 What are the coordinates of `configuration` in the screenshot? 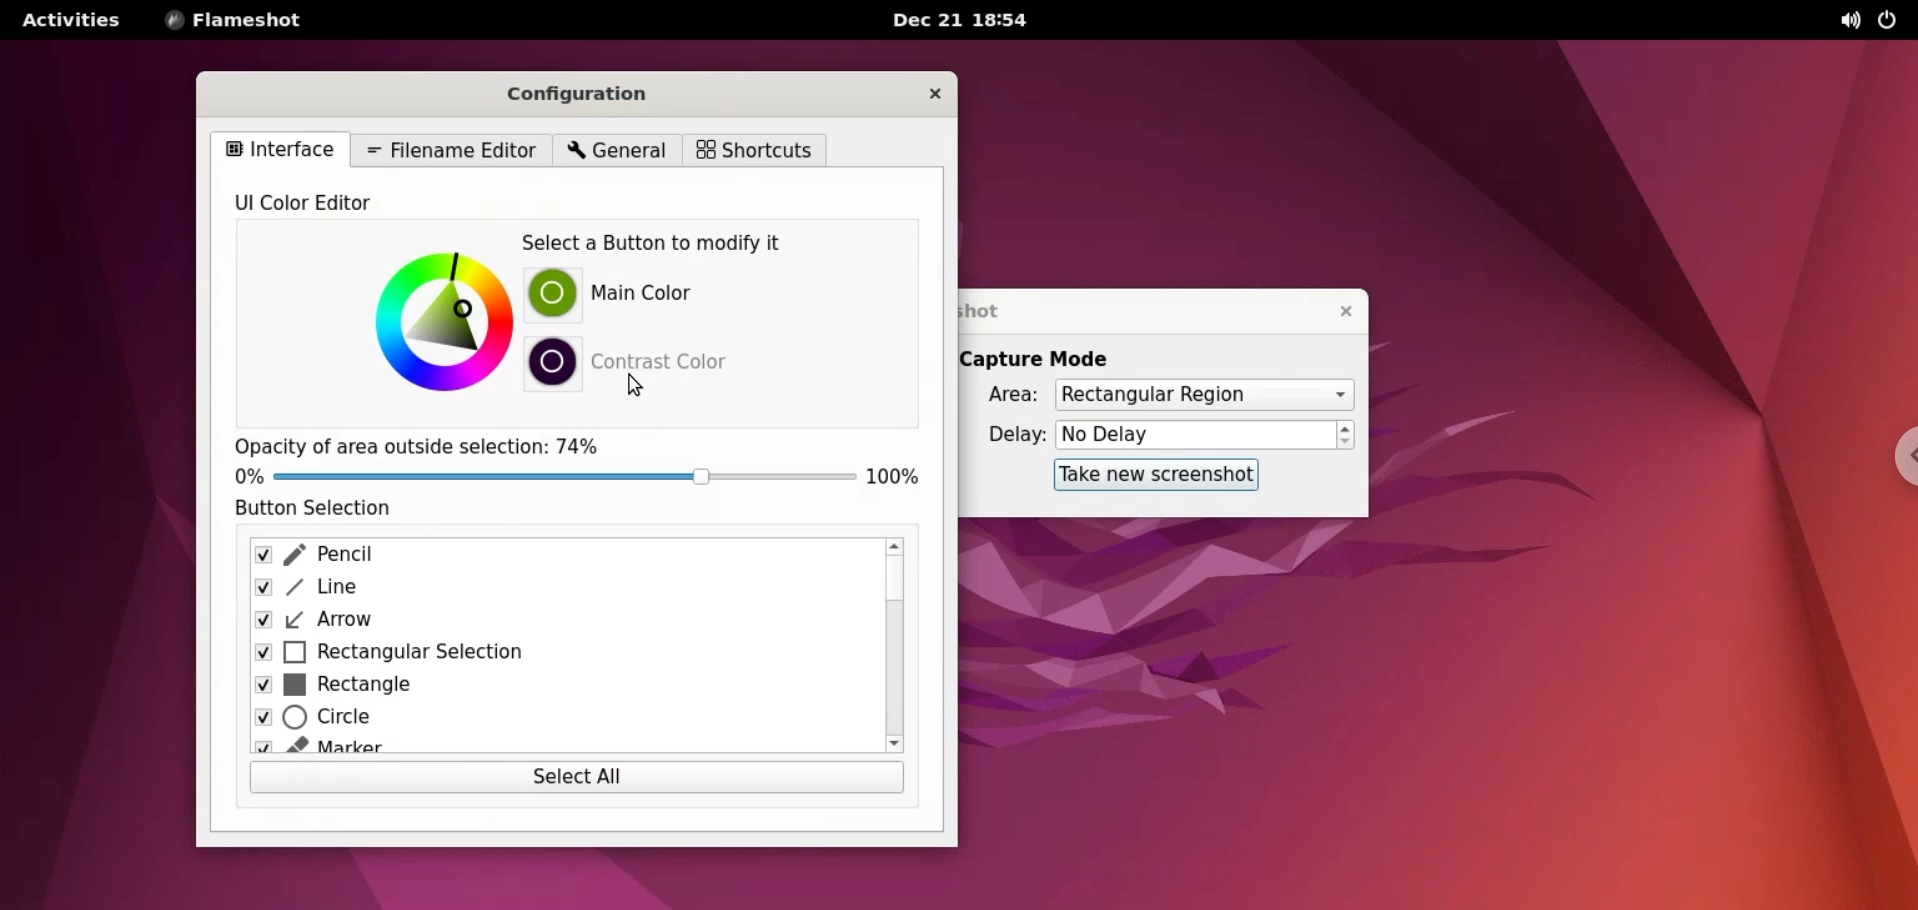 It's located at (606, 97).